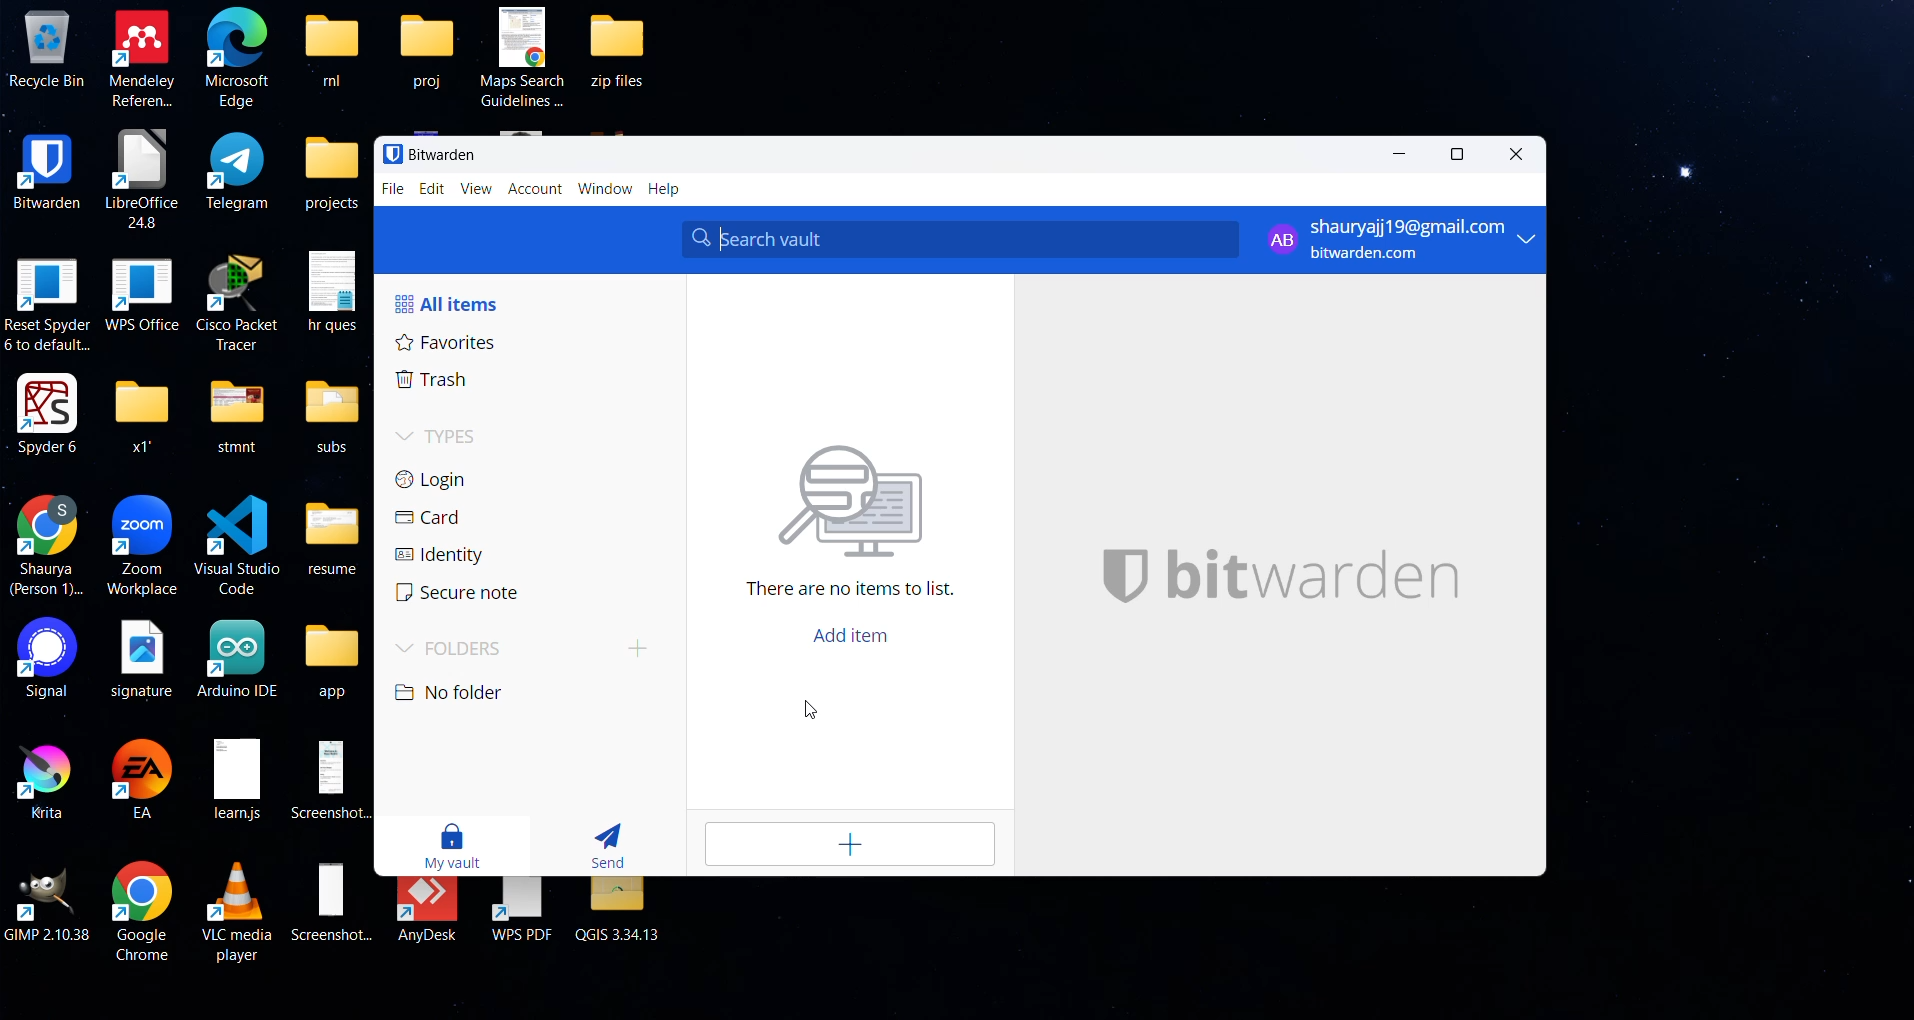 The height and width of the screenshot is (1020, 1914). Describe the element at coordinates (814, 713) in the screenshot. I see `cursor` at that location.